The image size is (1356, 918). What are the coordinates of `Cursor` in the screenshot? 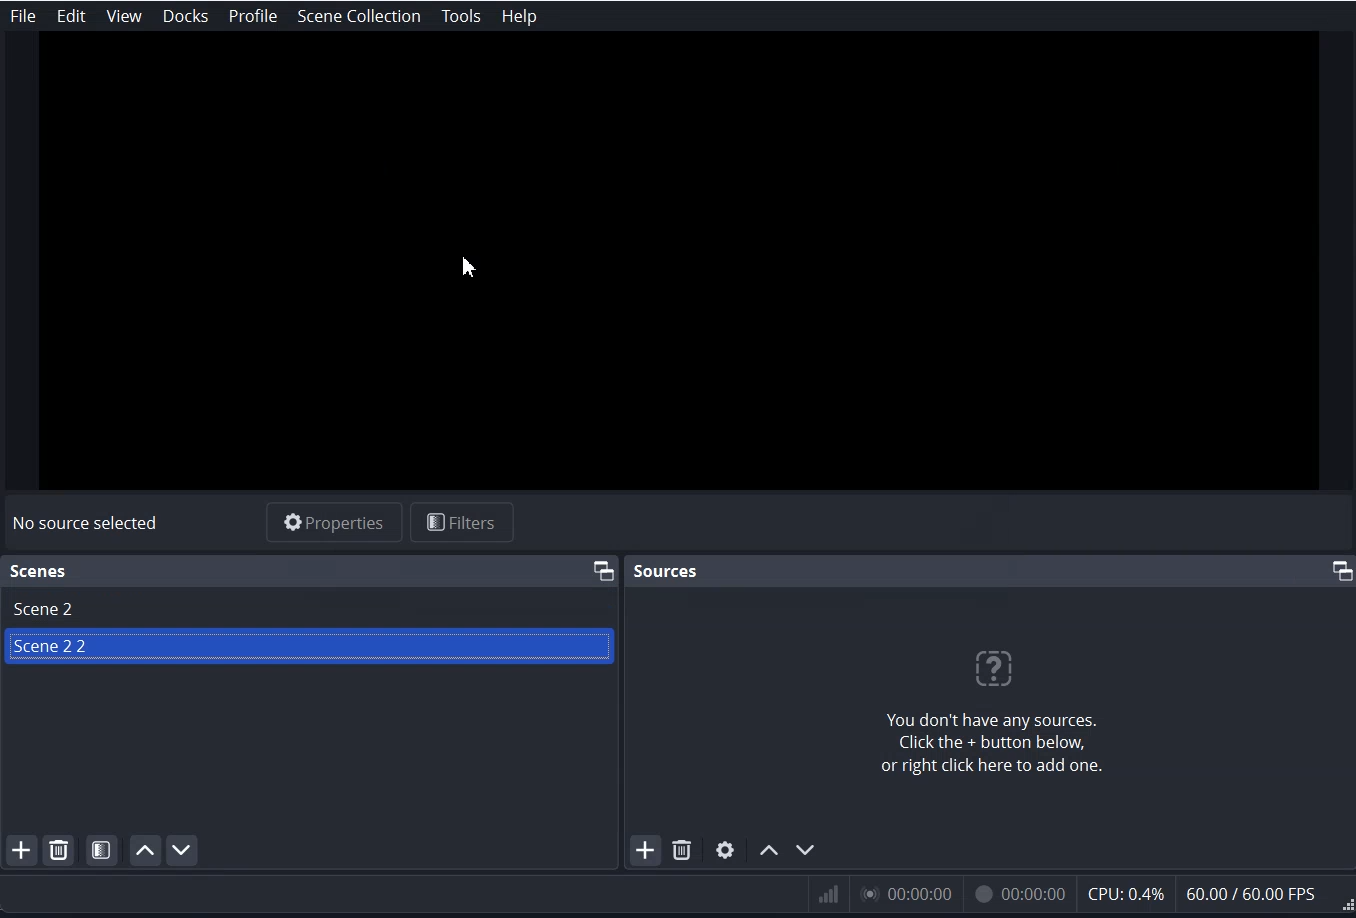 It's located at (470, 265).